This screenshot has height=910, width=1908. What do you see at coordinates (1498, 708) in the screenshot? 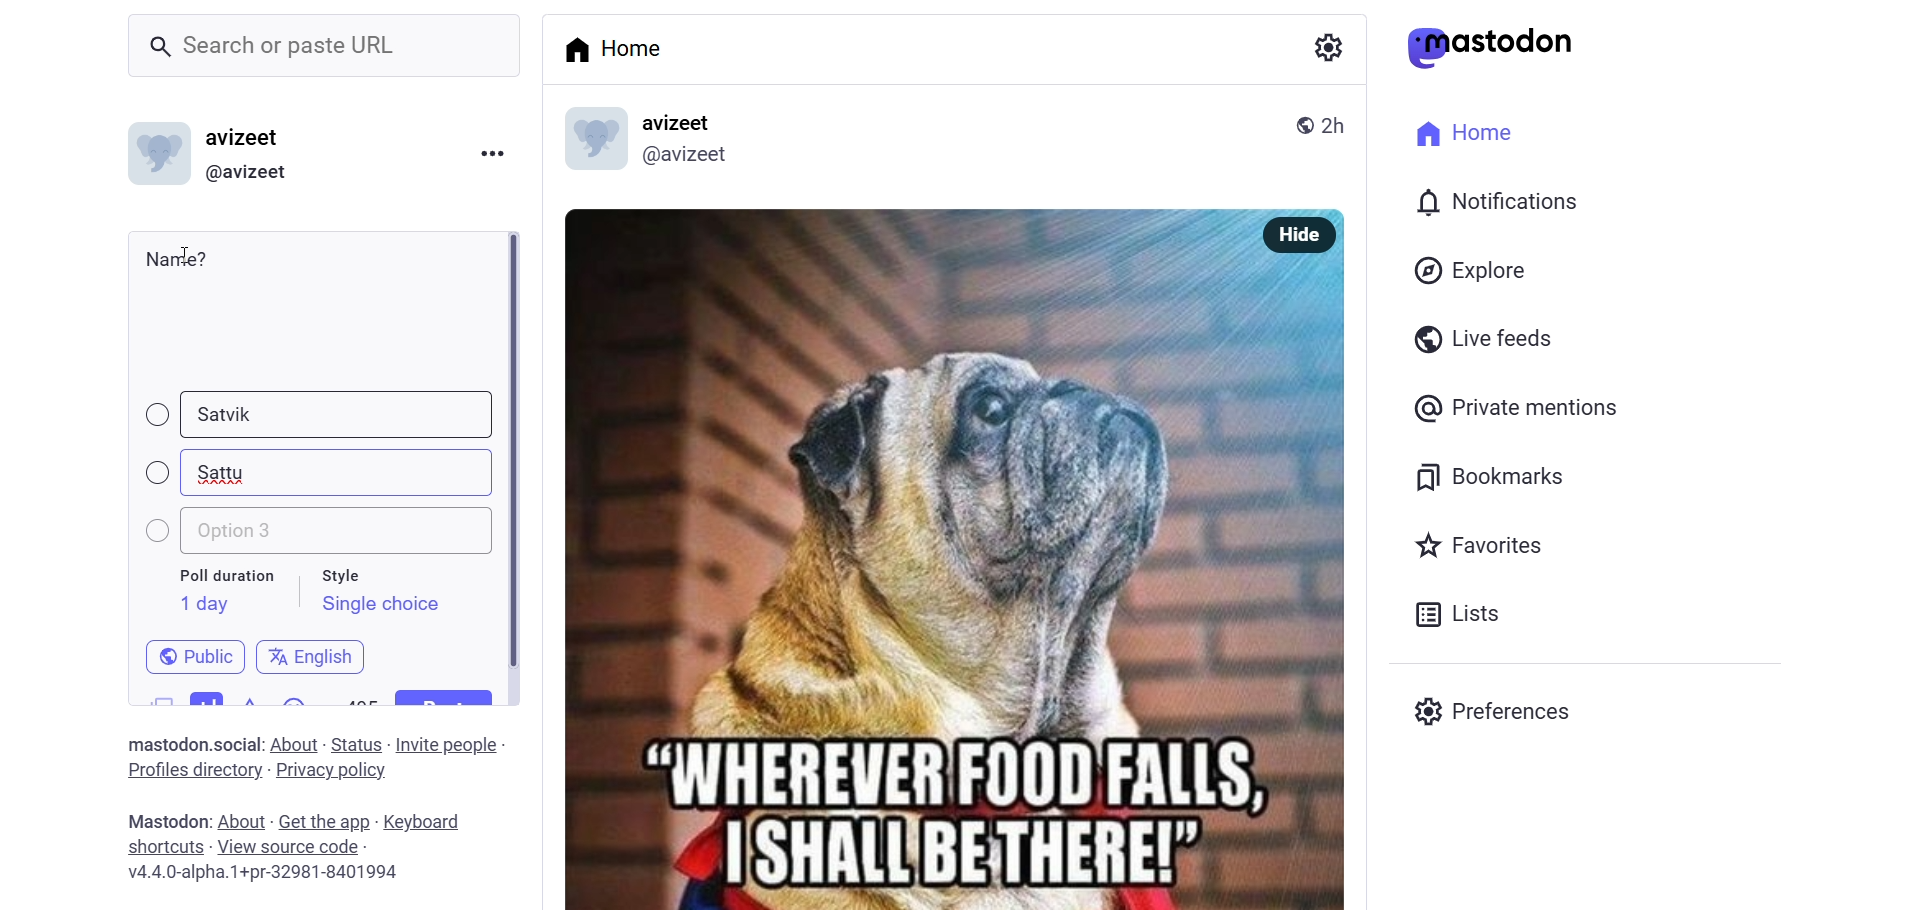
I see `preferences` at bounding box center [1498, 708].